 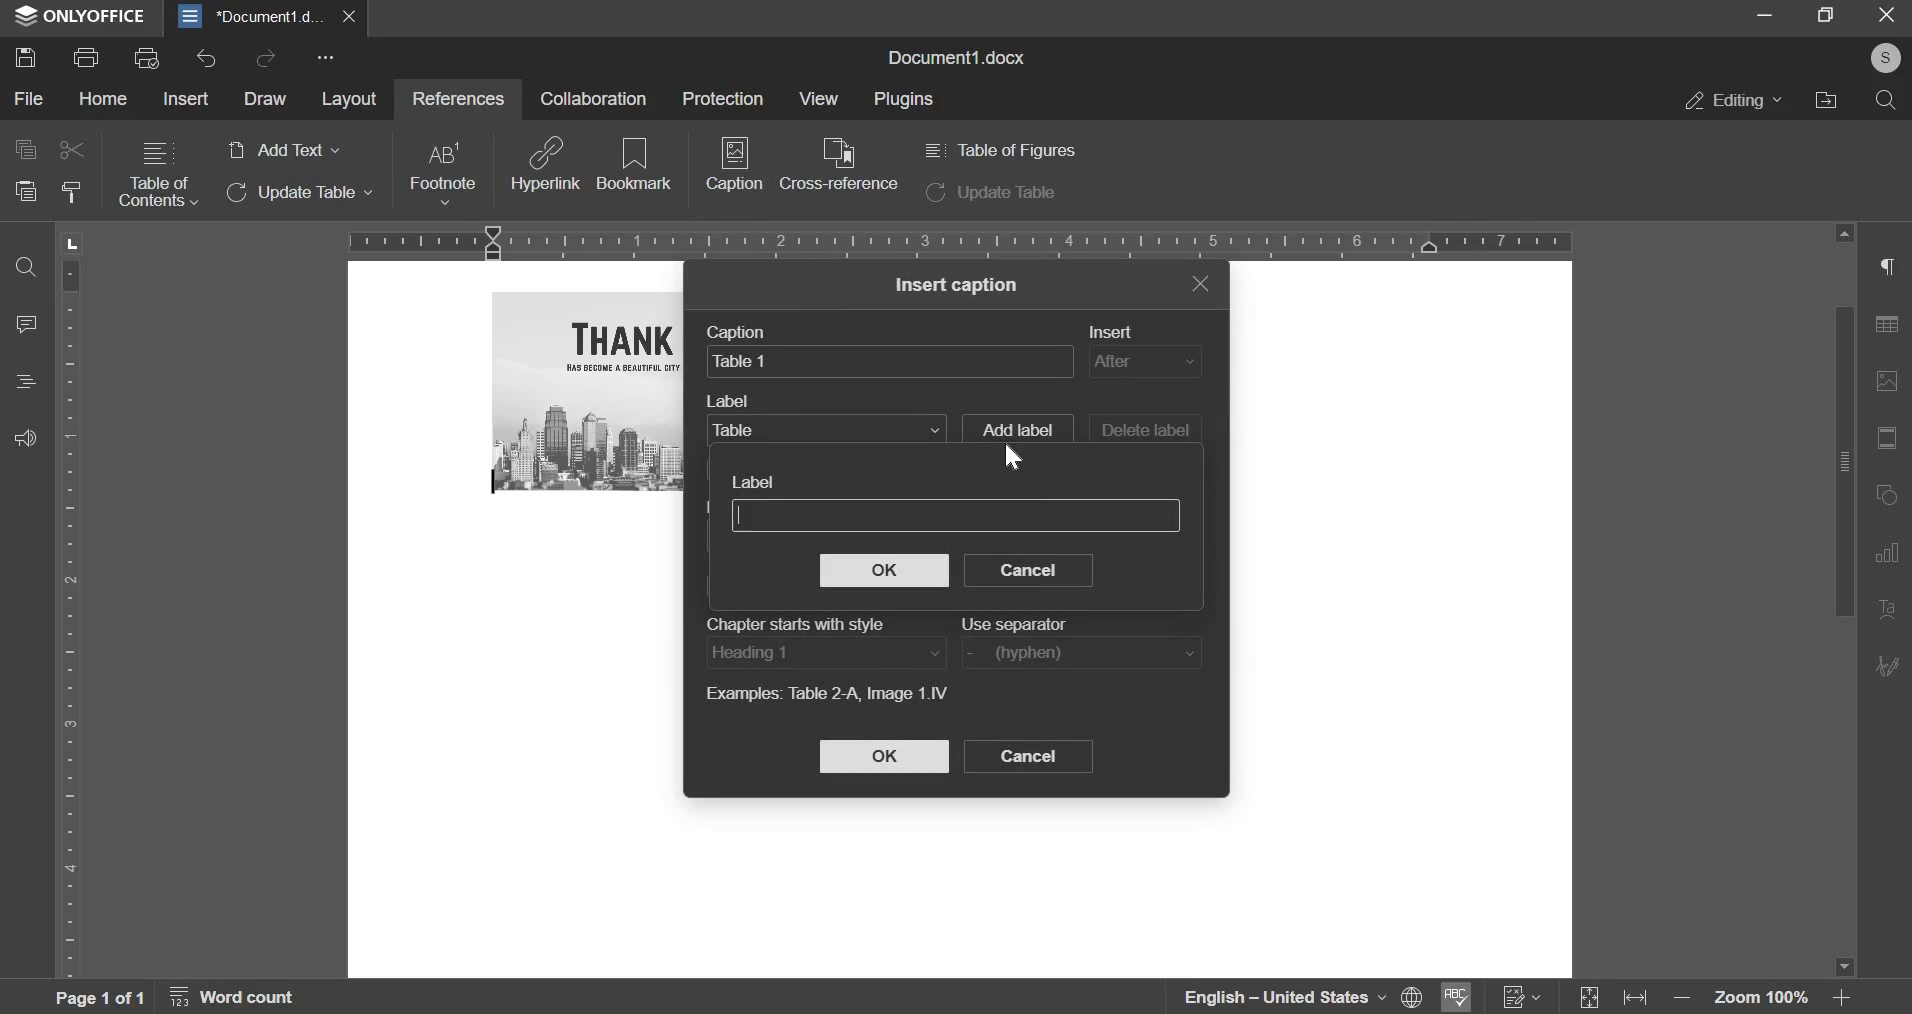 I want to click on minimize, so click(x=1765, y=16).